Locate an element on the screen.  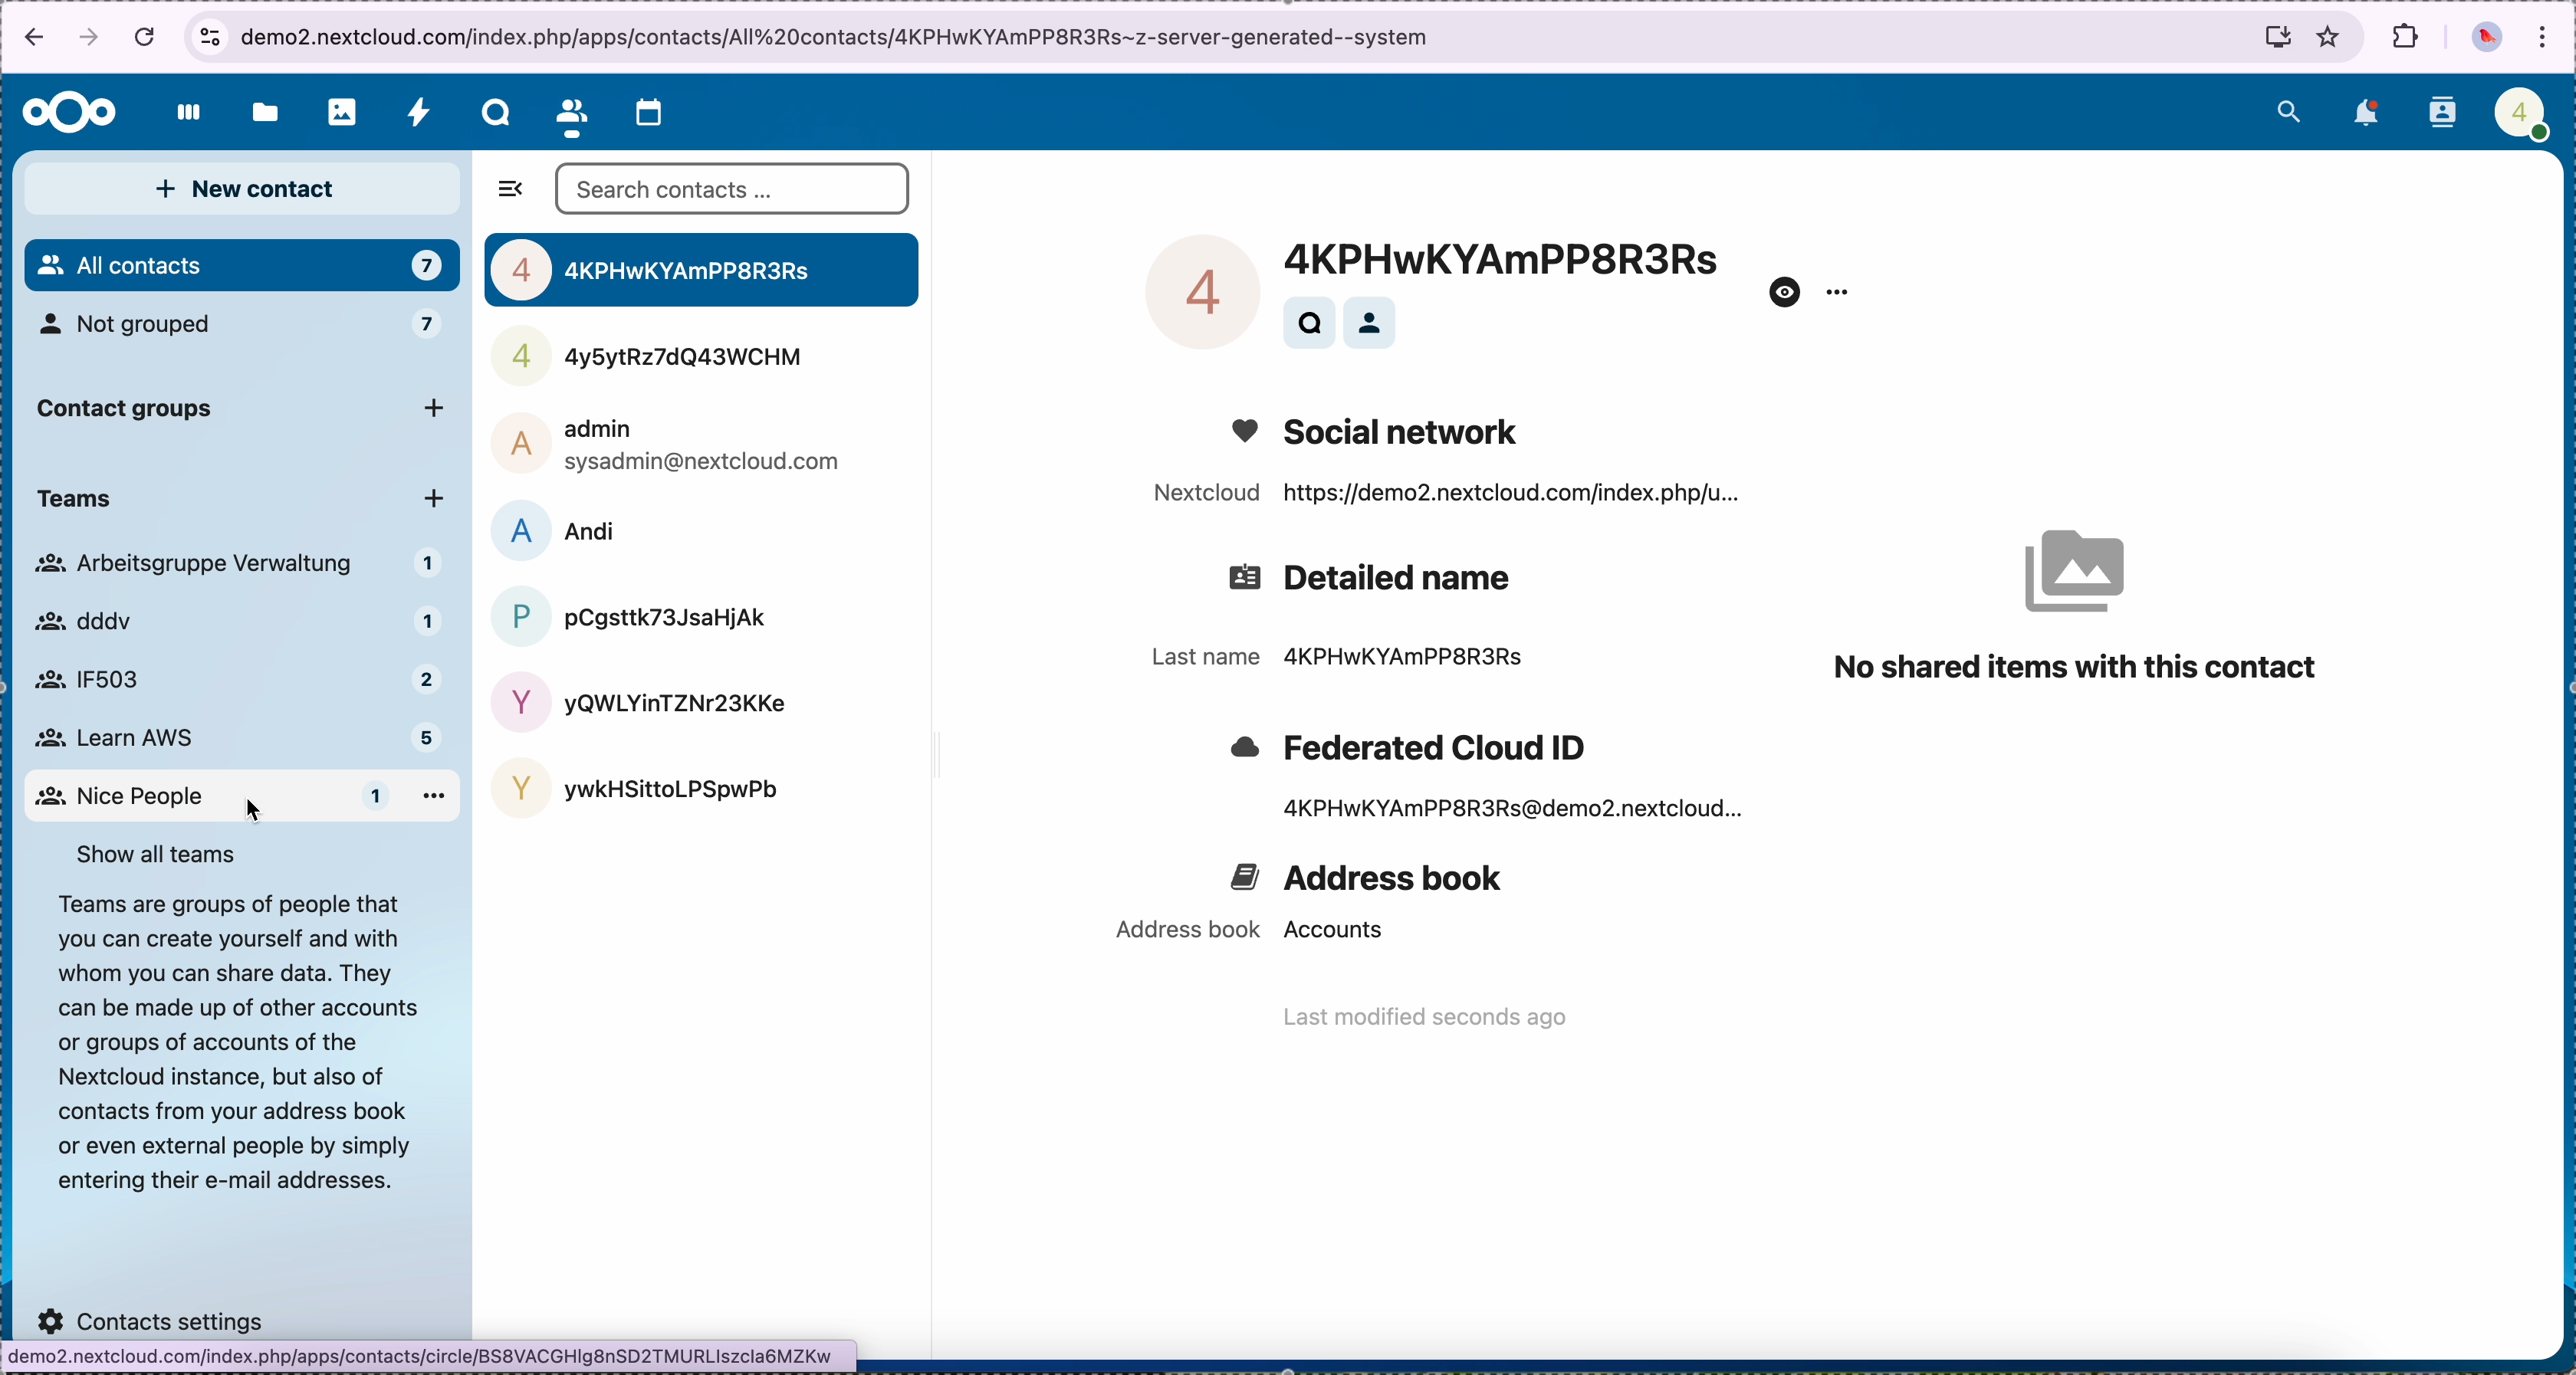
navigate back is located at coordinates (29, 37).